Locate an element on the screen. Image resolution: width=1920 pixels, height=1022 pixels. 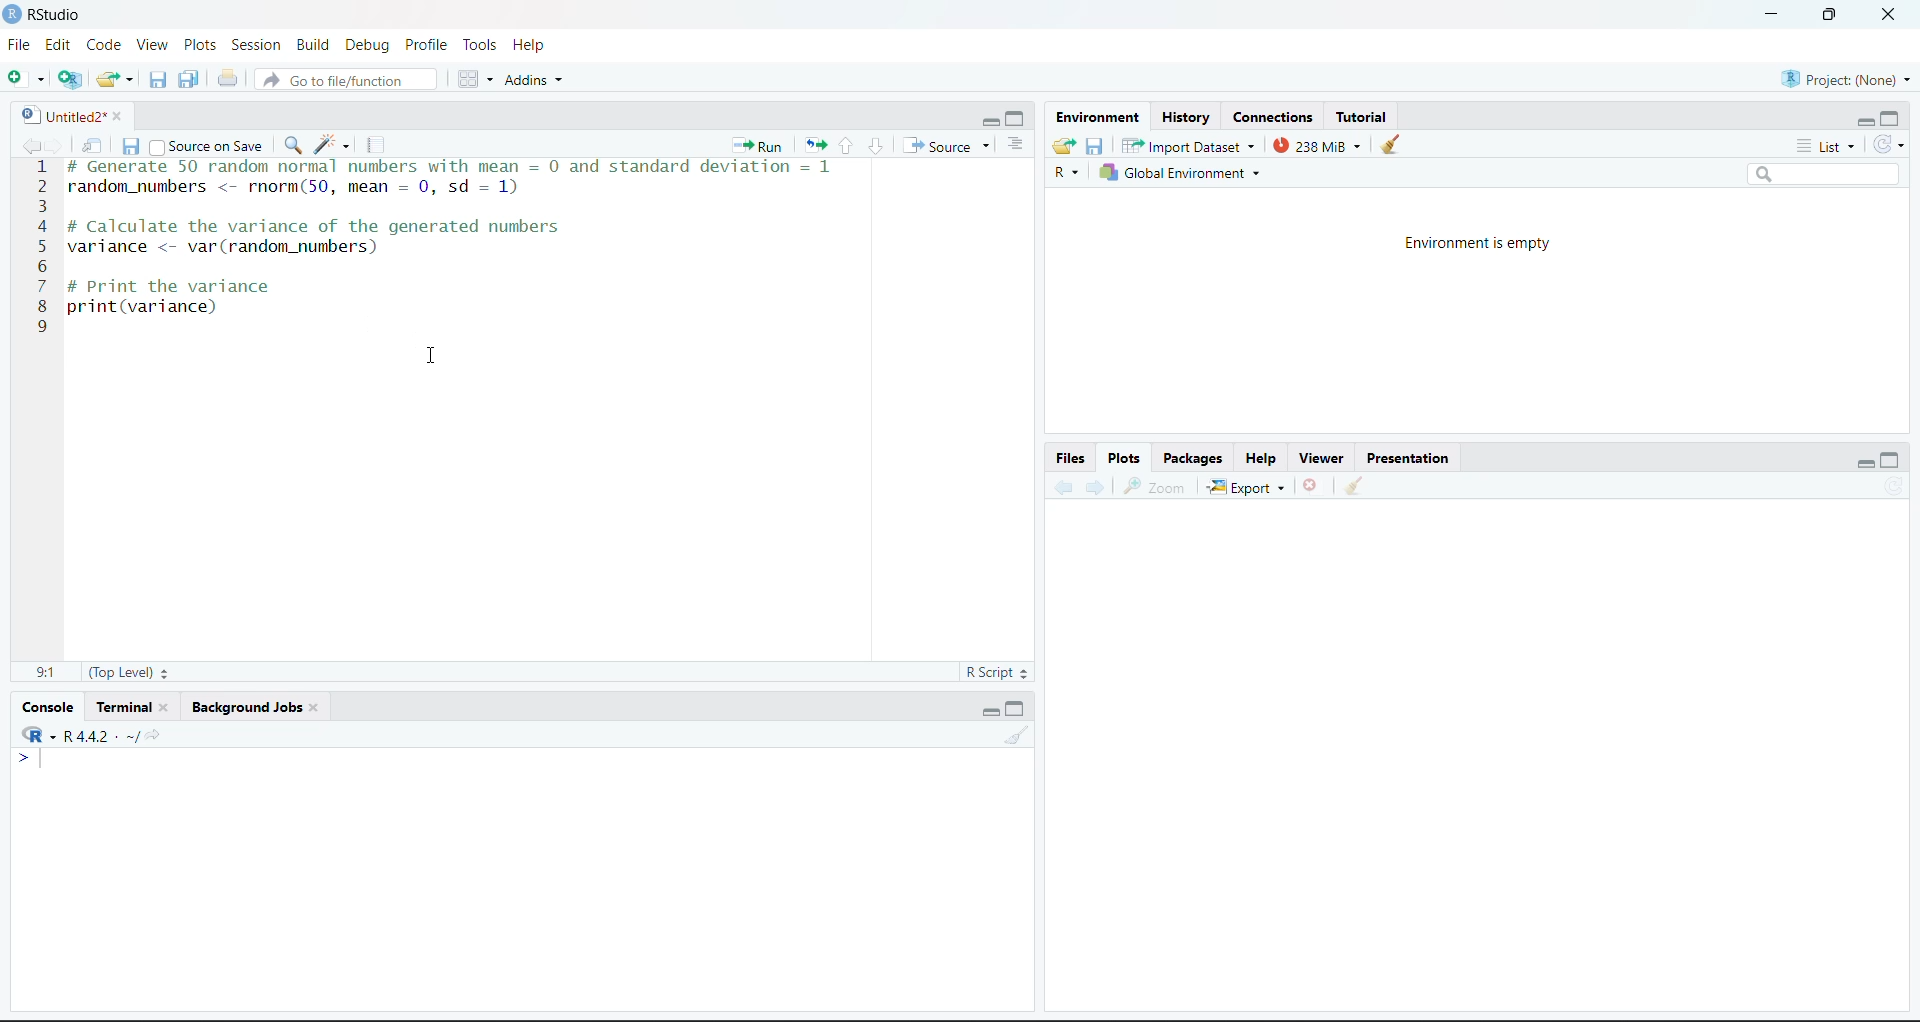
> is located at coordinates (30, 758).